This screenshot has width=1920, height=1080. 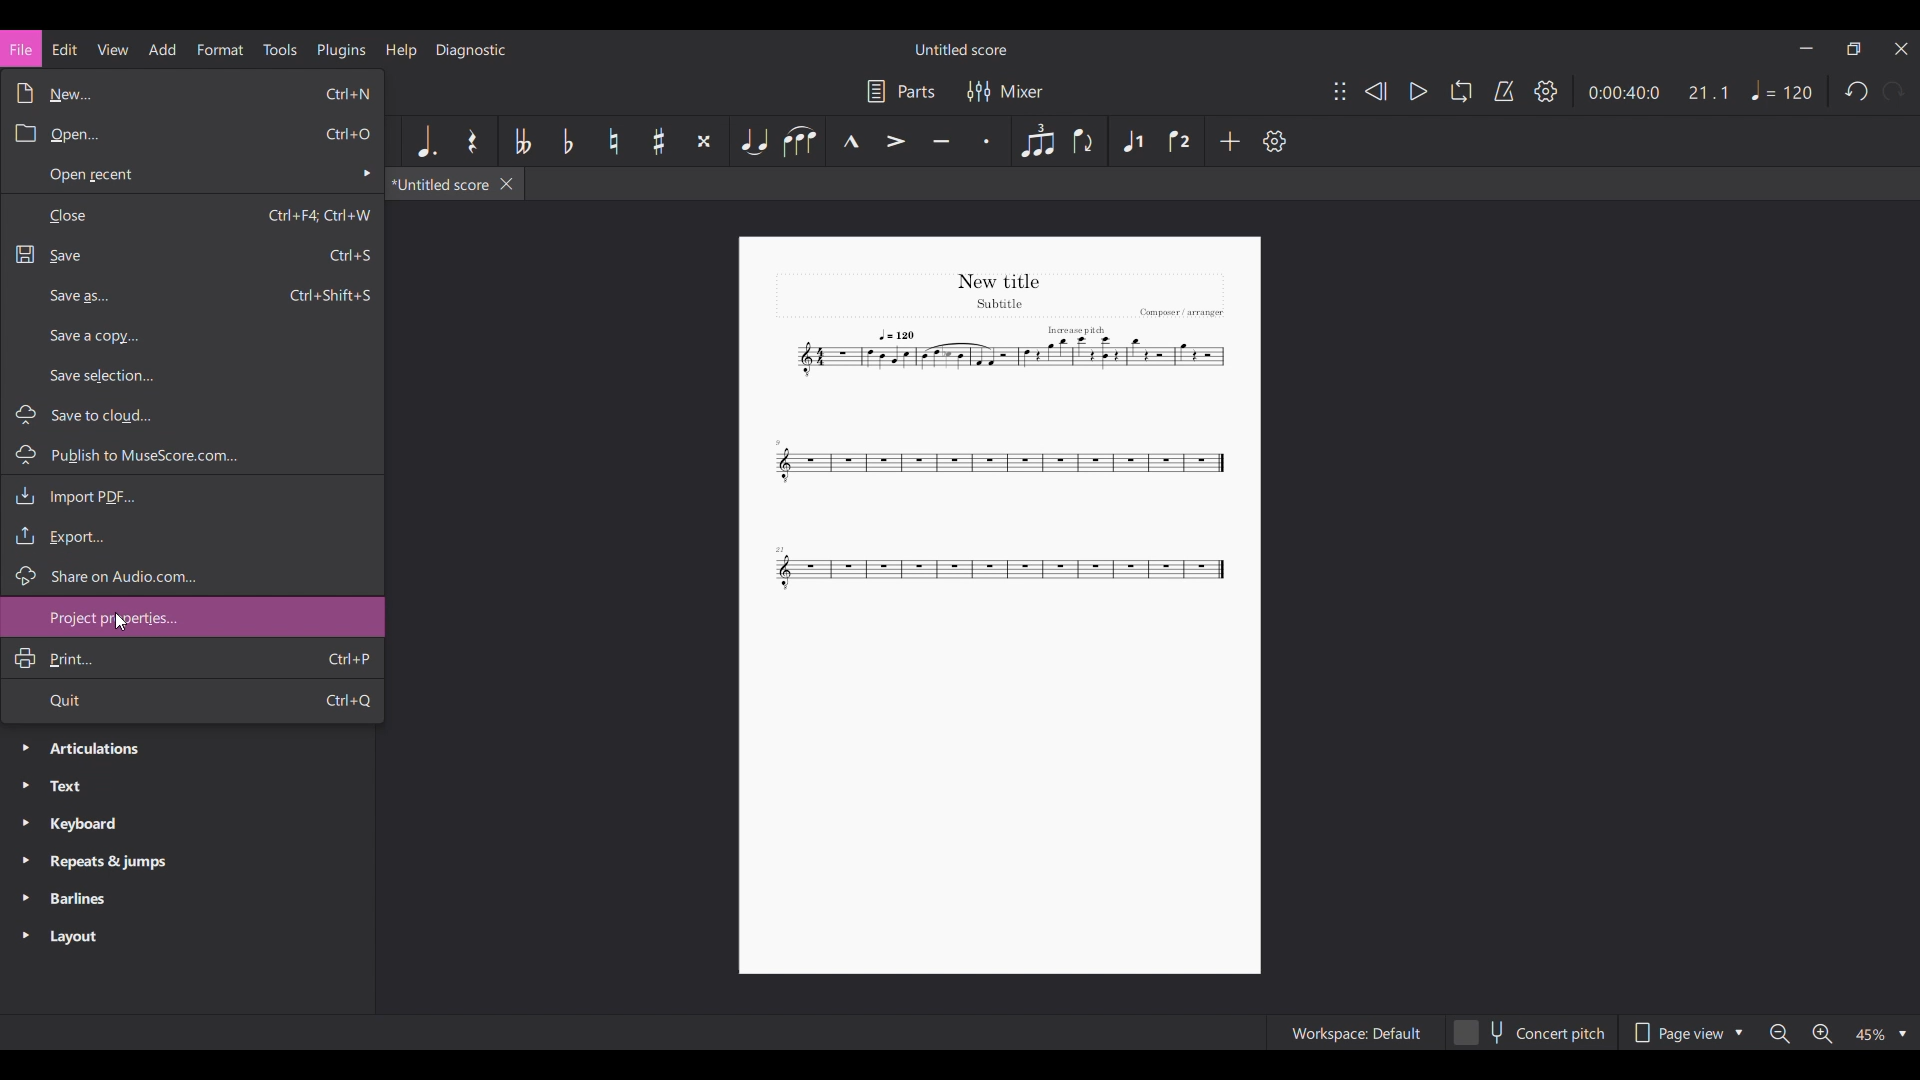 I want to click on Text, so click(x=187, y=786).